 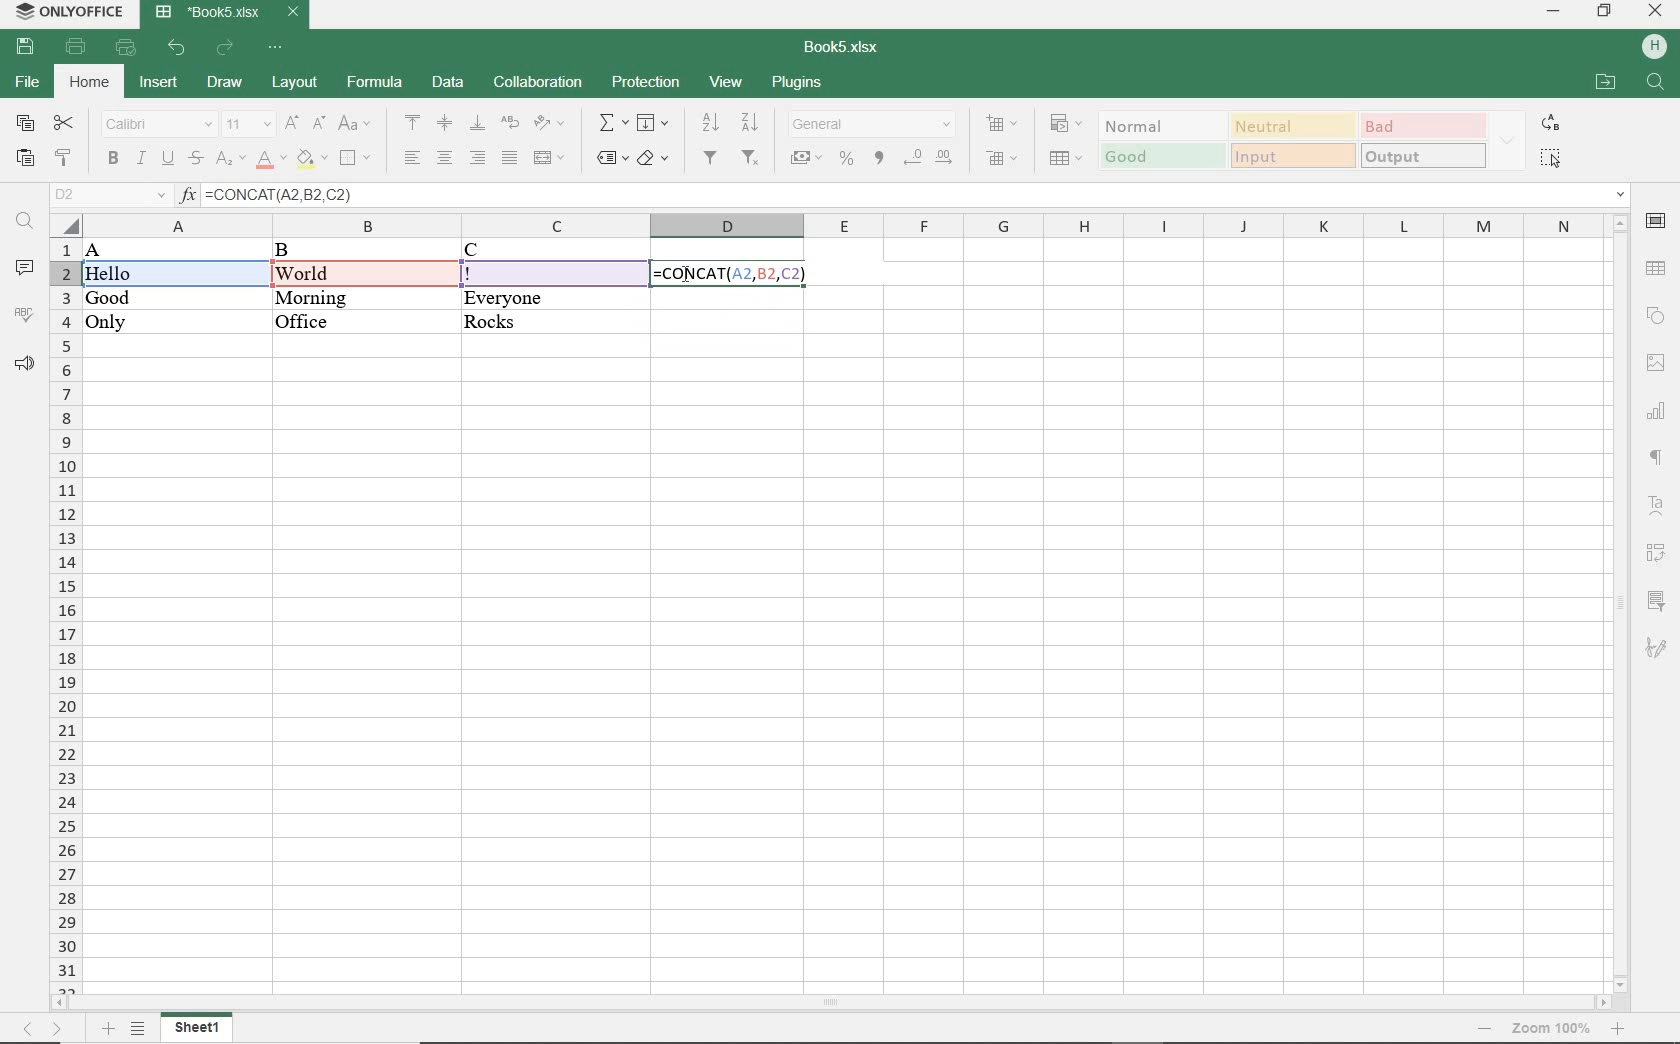 What do you see at coordinates (536, 82) in the screenshot?
I see `COLLABORATION` at bounding box center [536, 82].